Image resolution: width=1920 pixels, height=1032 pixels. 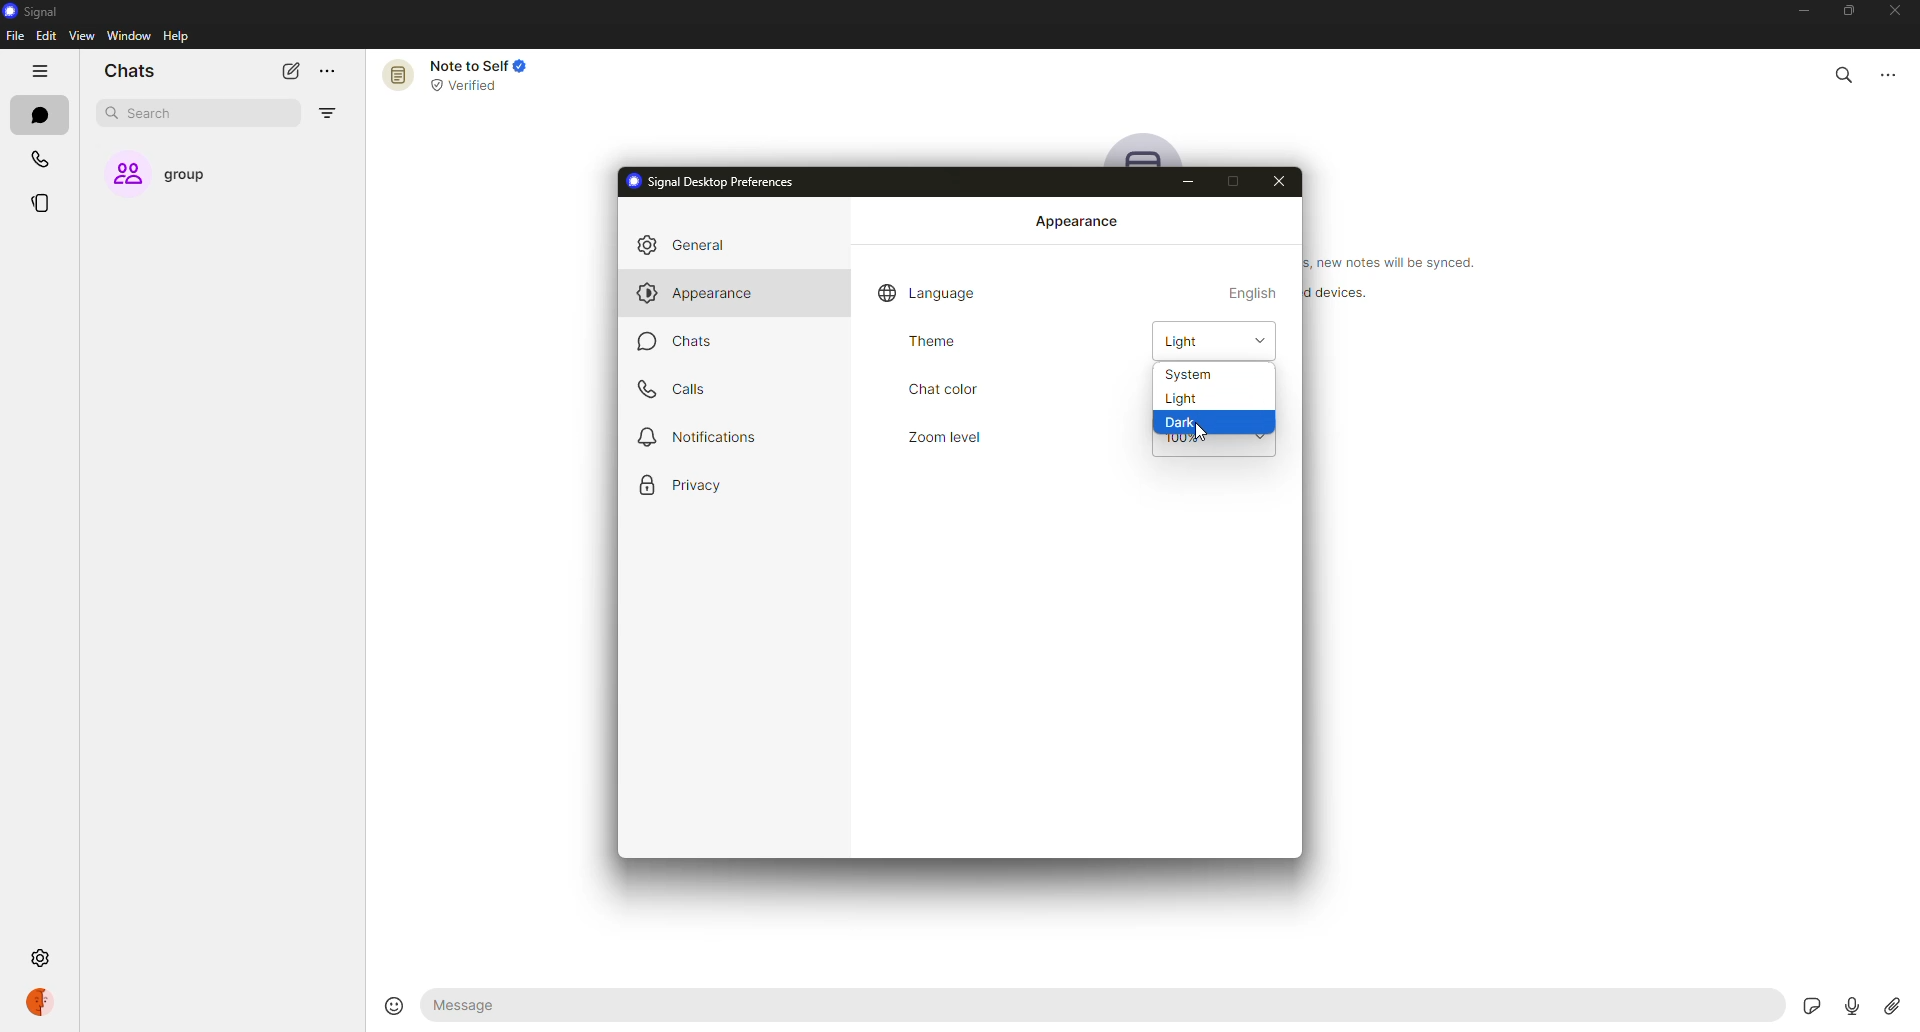 I want to click on search, so click(x=156, y=114).